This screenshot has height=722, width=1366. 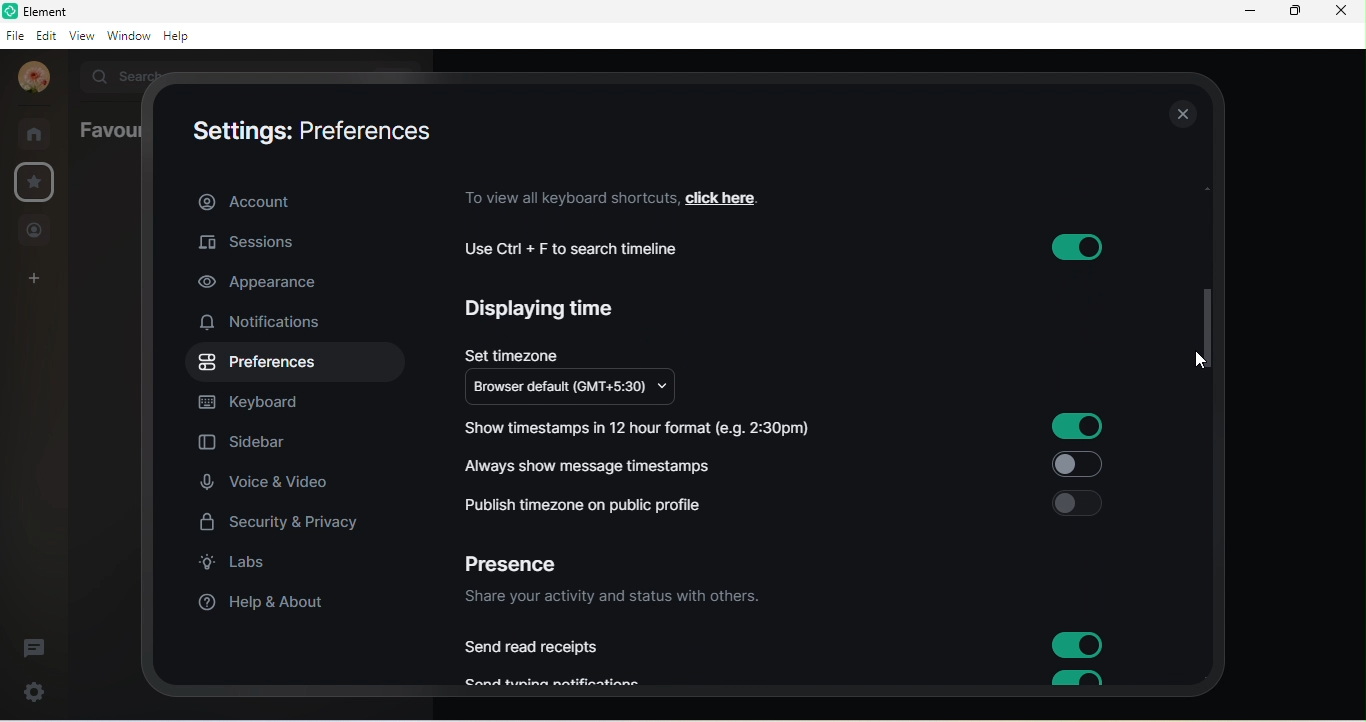 What do you see at coordinates (36, 133) in the screenshot?
I see `home` at bounding box center [36, 133].